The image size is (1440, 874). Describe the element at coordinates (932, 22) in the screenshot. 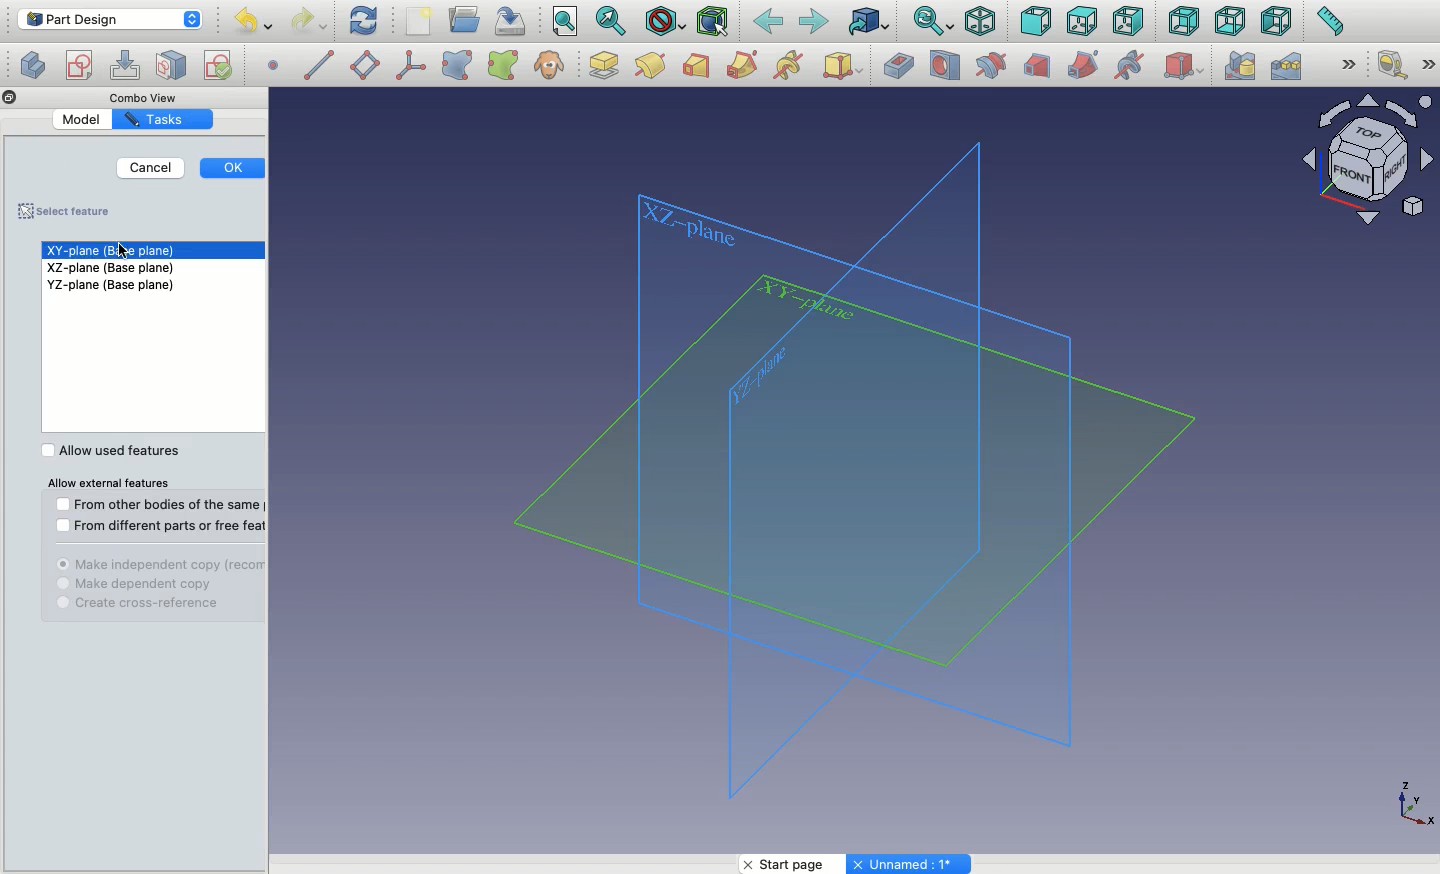

I see `Sync view` at that location.